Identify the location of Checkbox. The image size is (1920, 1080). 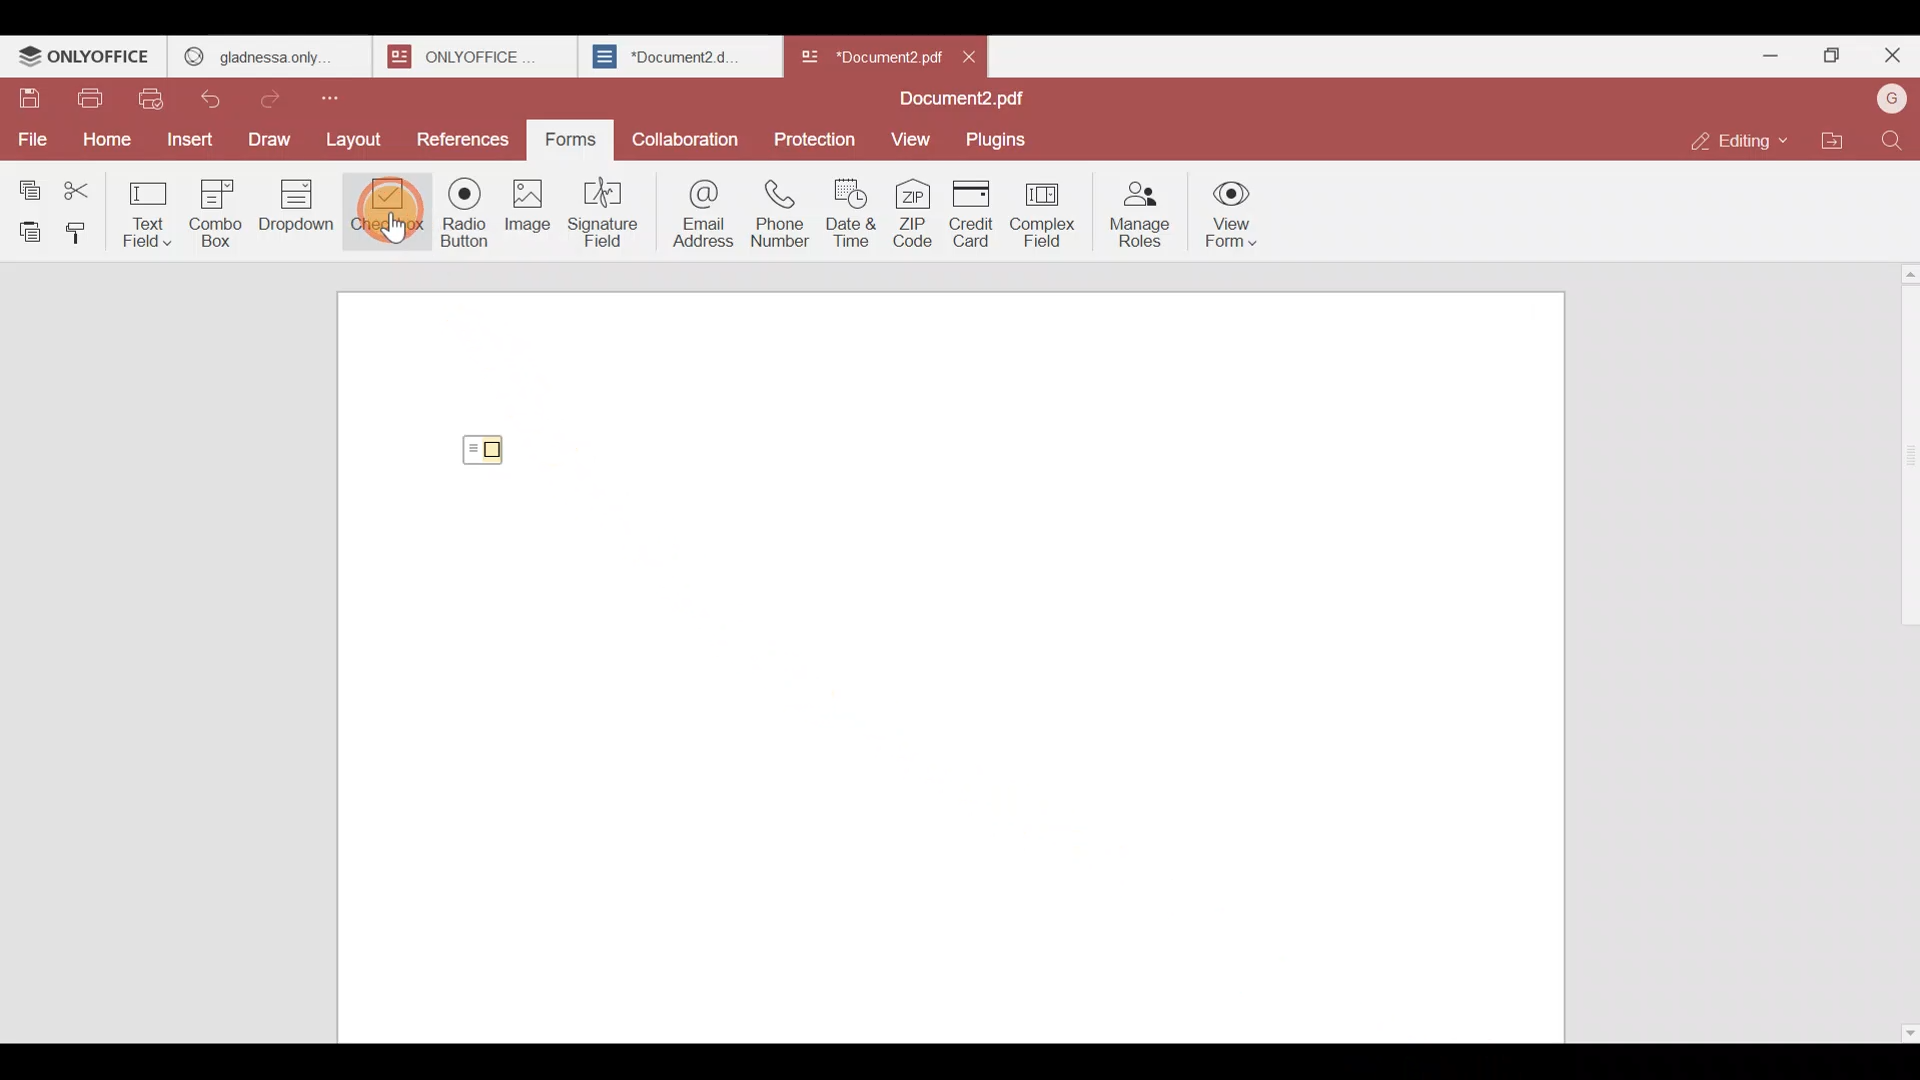
(385, 215).